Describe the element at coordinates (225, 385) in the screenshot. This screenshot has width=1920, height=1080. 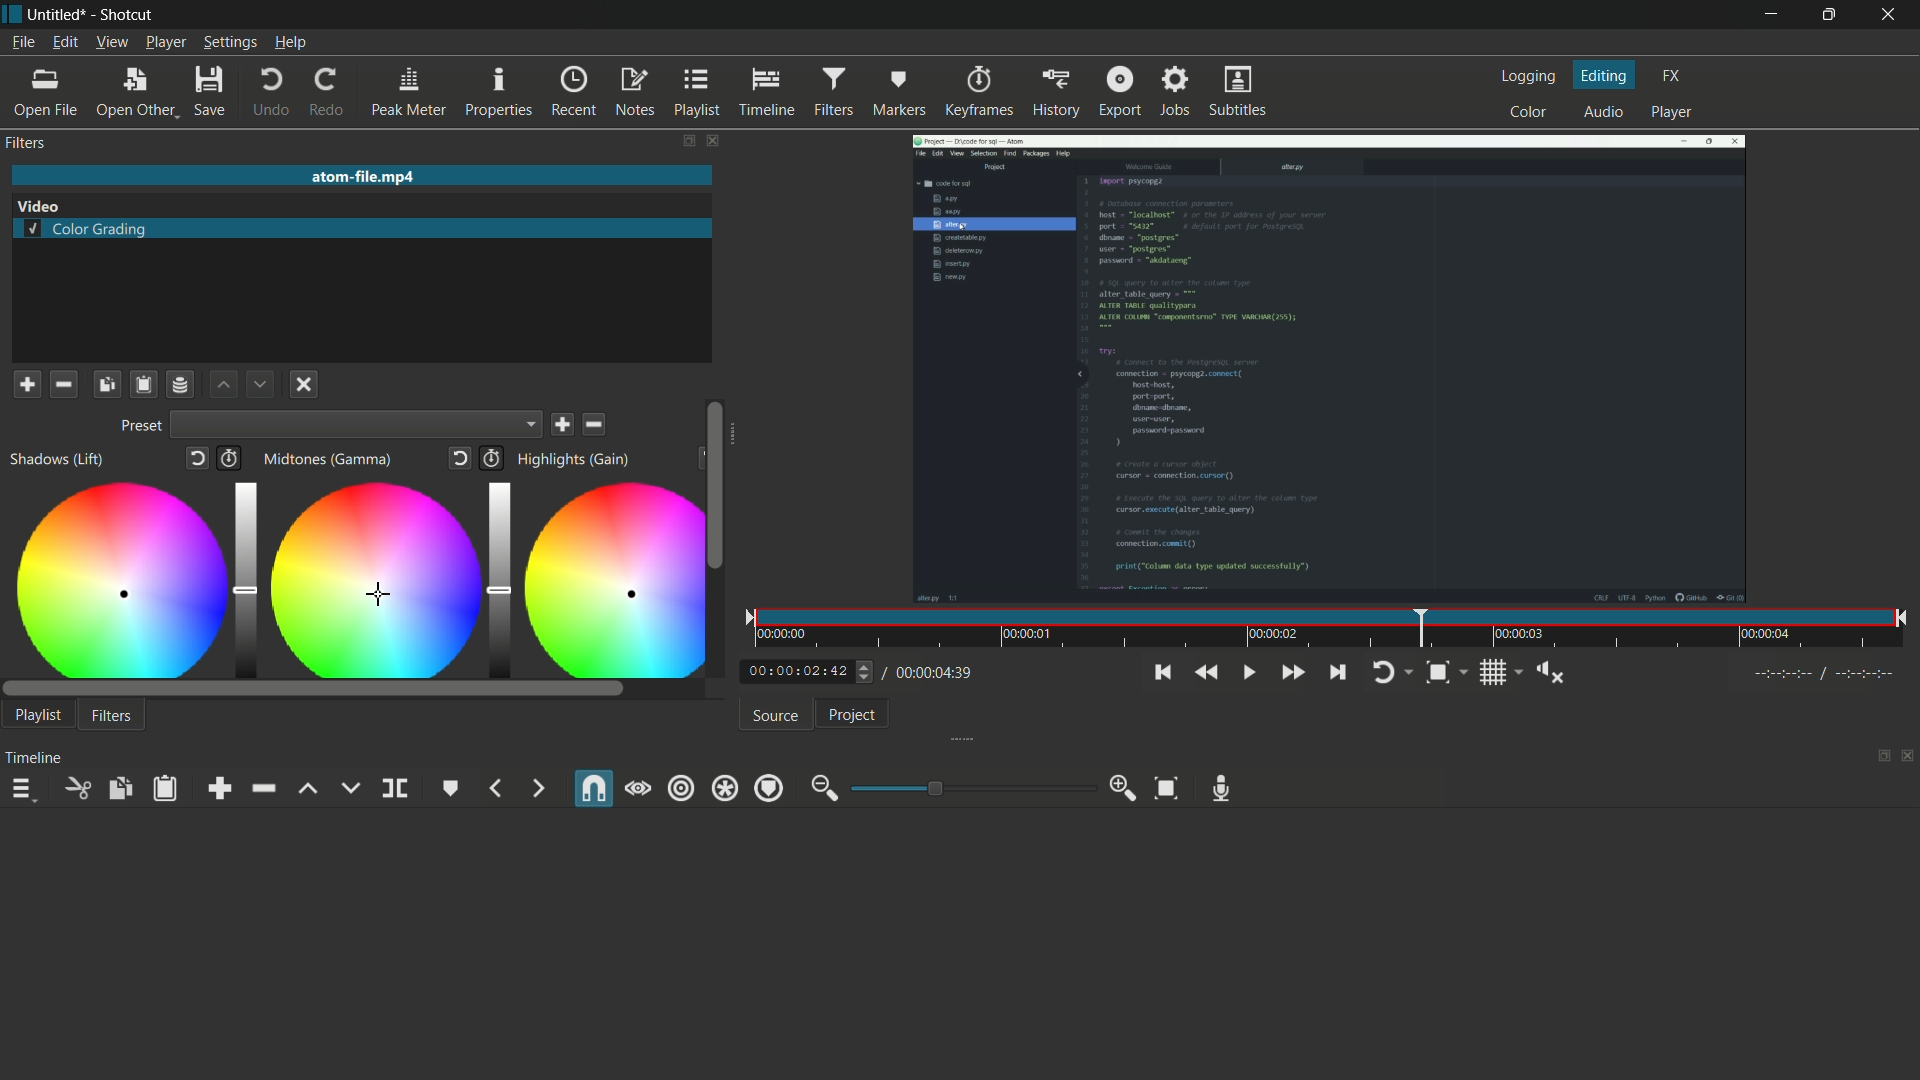
I see `Up` at that location.